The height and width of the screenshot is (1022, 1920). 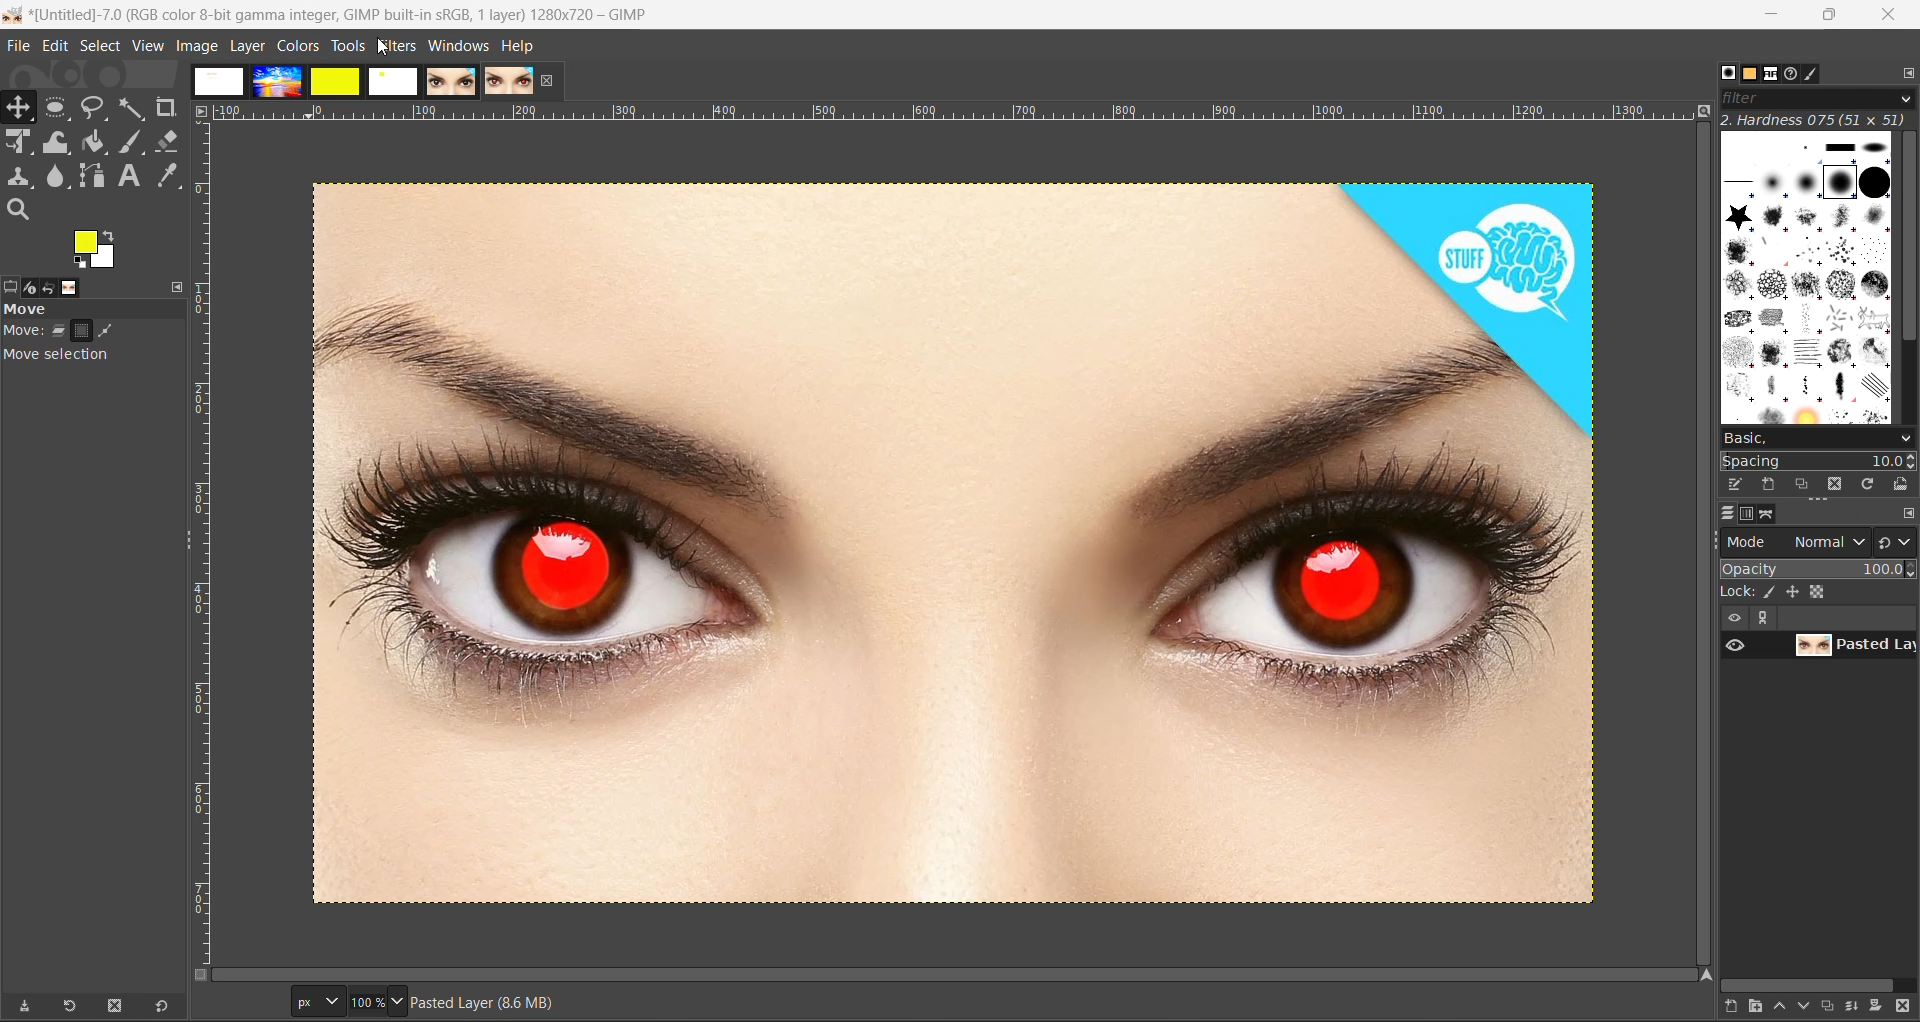 I want to click on size, so click(x=1822, y=591).